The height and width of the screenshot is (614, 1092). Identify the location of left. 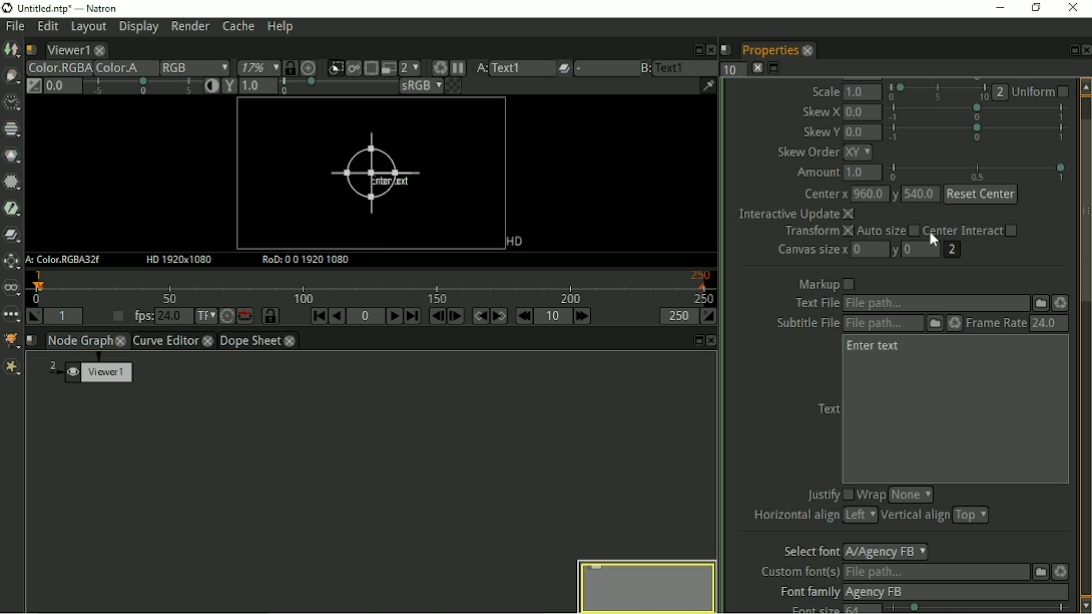
(860, 515).